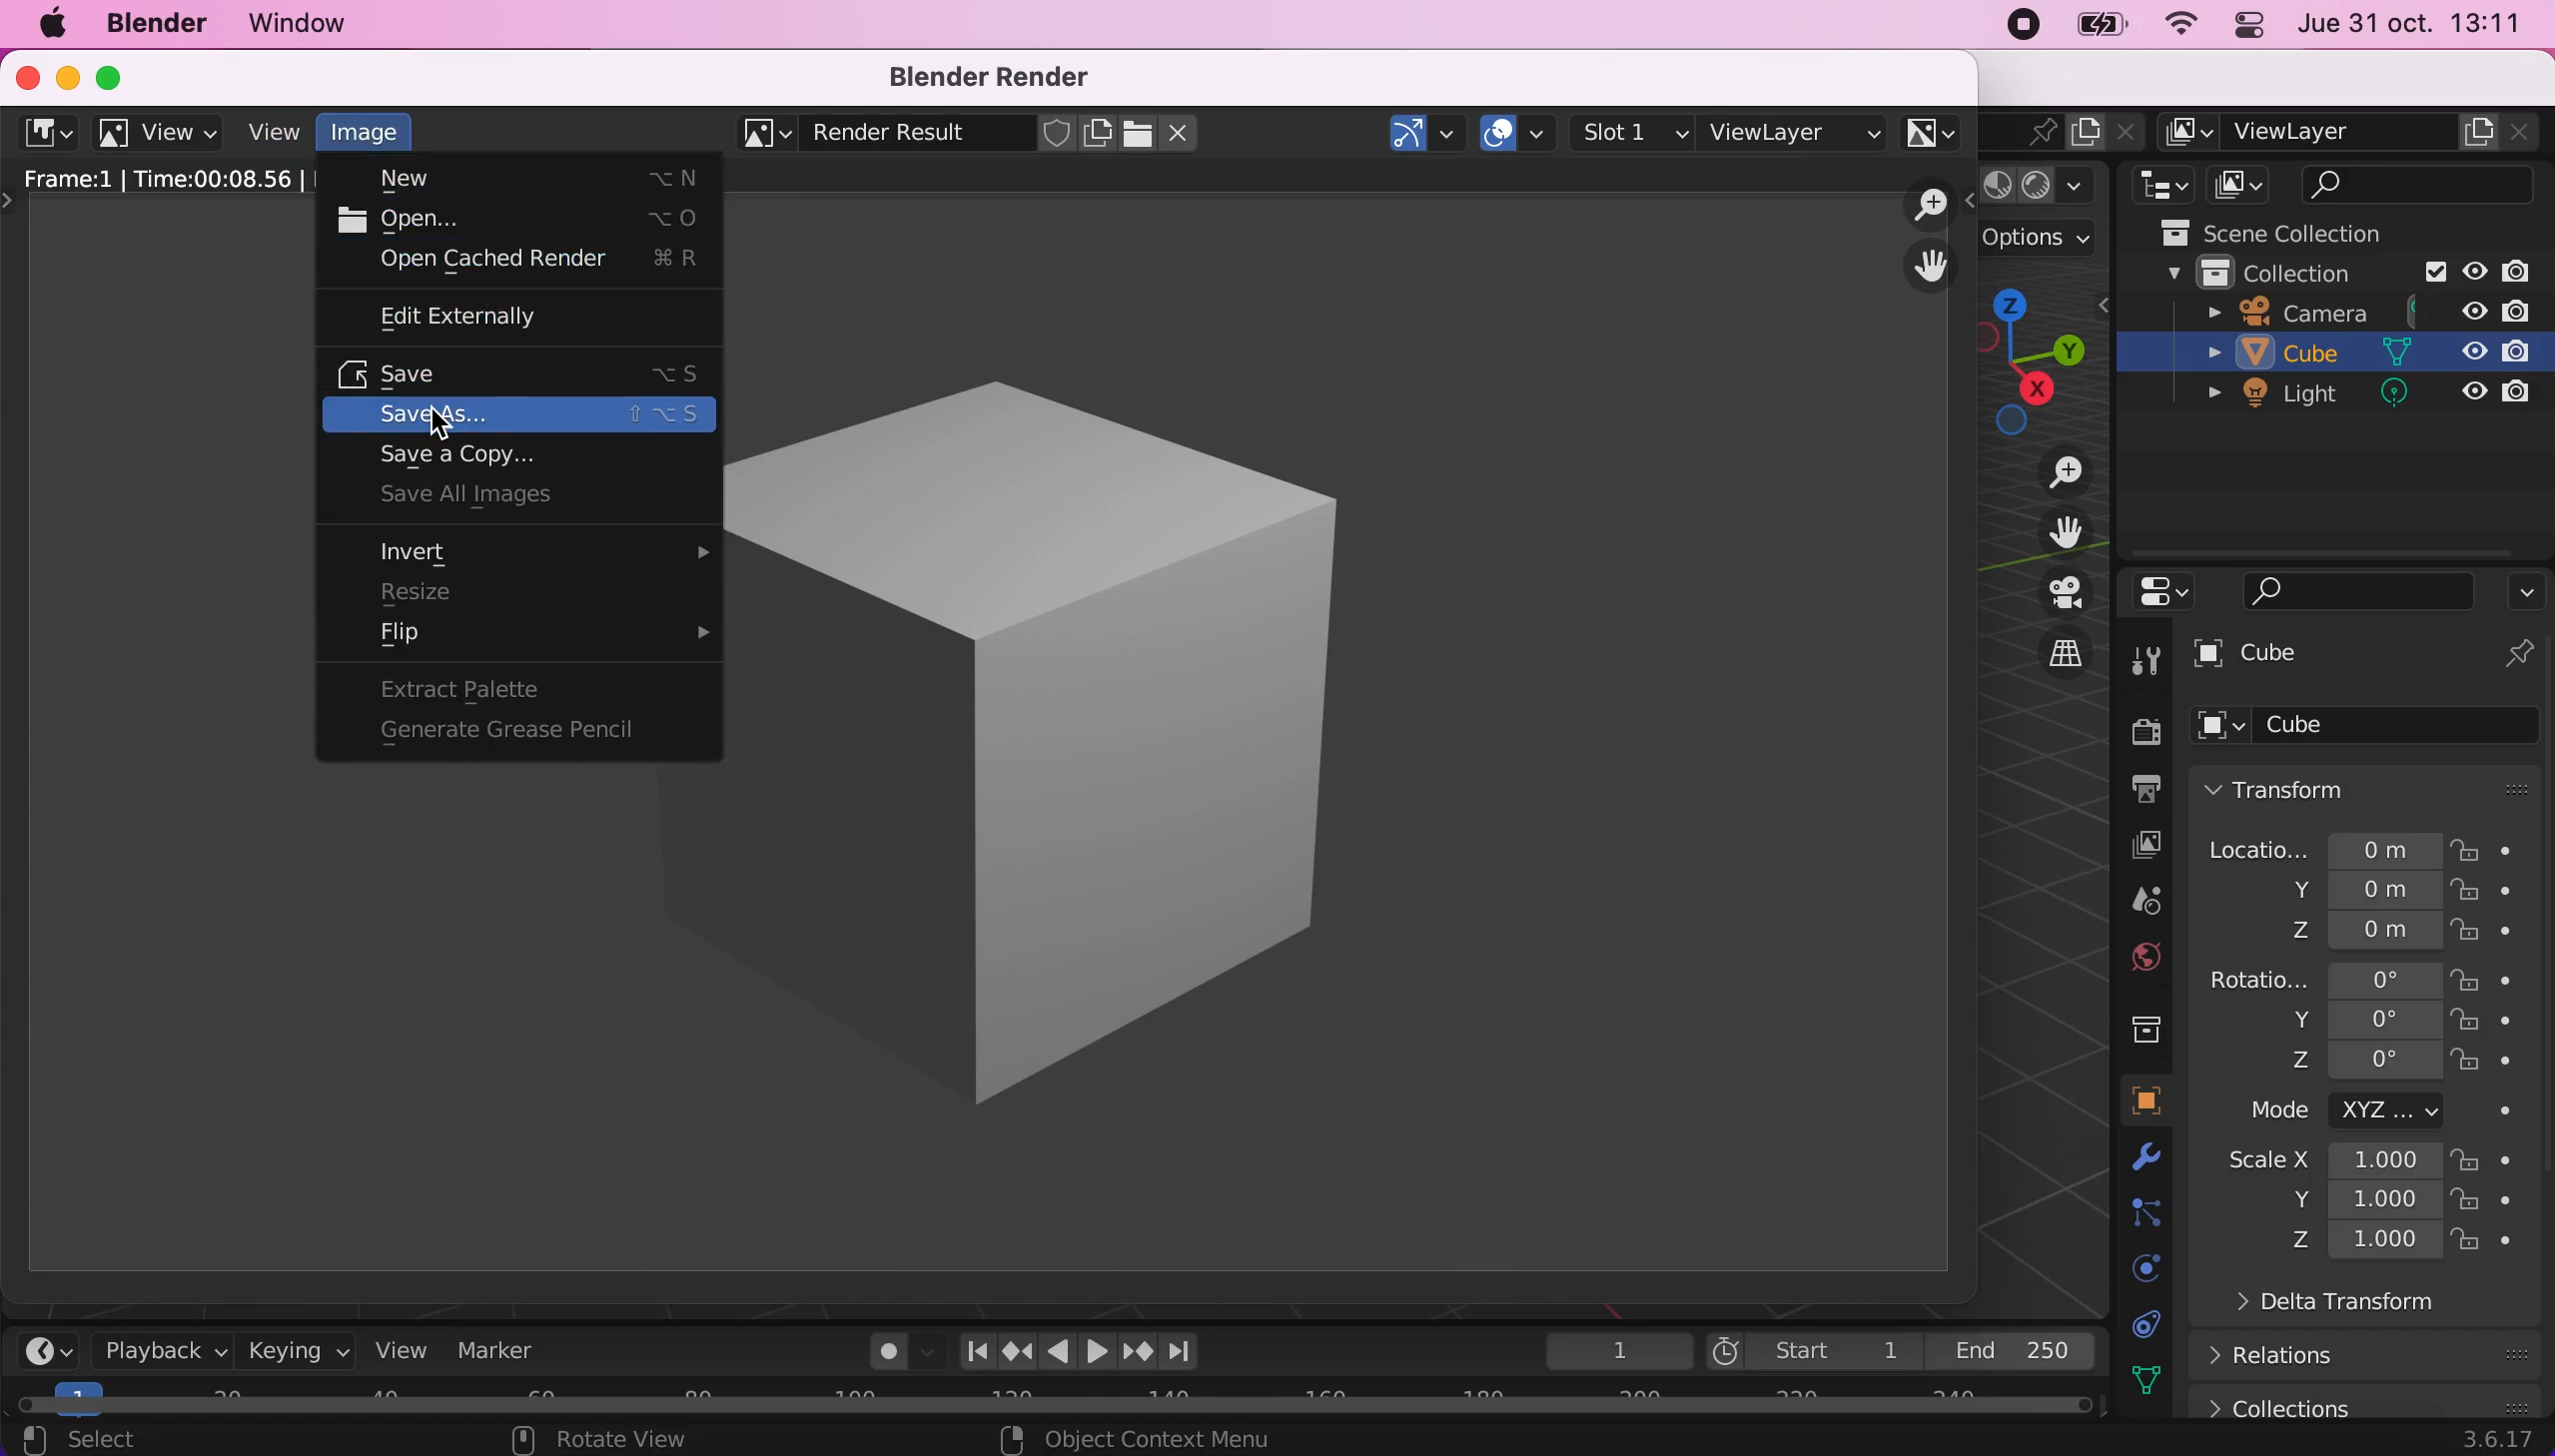 The height and width of the screenshot is (1456, 2555). I want to click on lock, so click(2490, 1025).